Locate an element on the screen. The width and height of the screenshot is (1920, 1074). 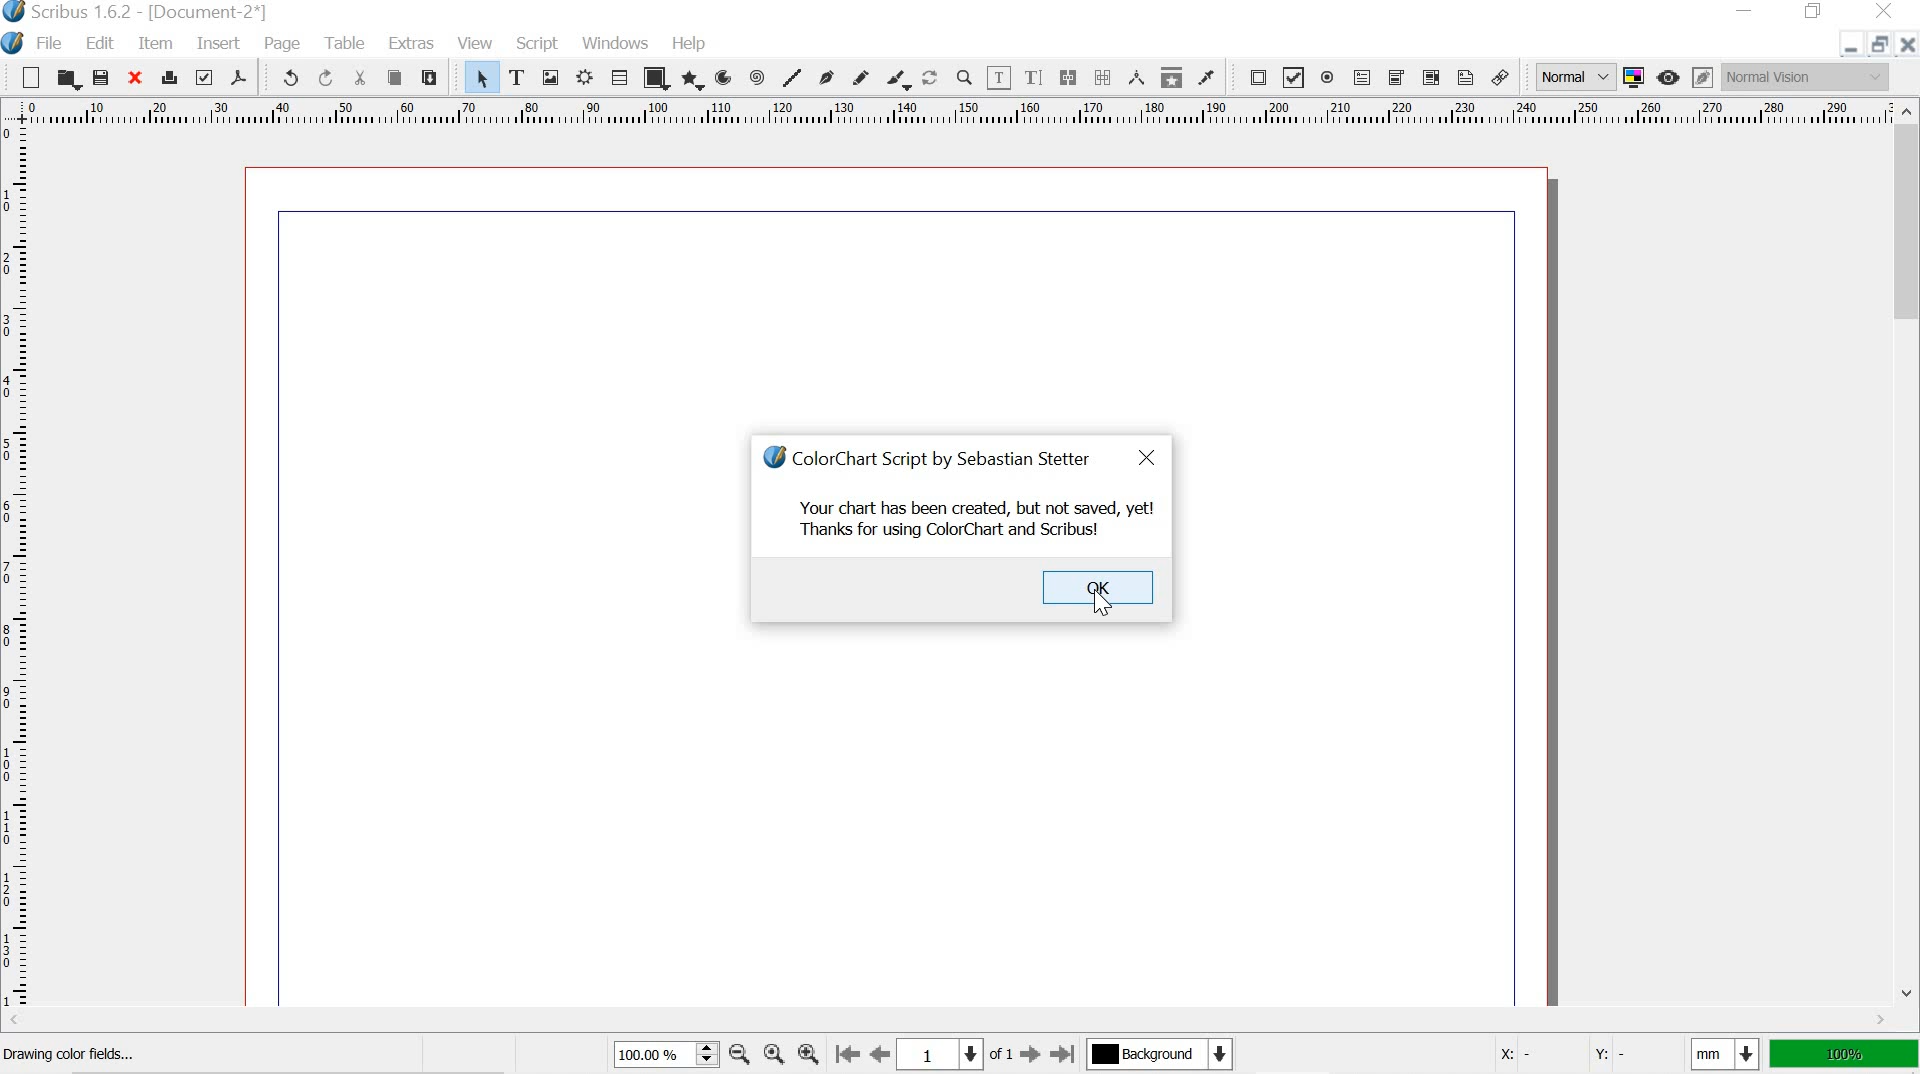
X: - Y: - is located at coordinates (1579, 1055).